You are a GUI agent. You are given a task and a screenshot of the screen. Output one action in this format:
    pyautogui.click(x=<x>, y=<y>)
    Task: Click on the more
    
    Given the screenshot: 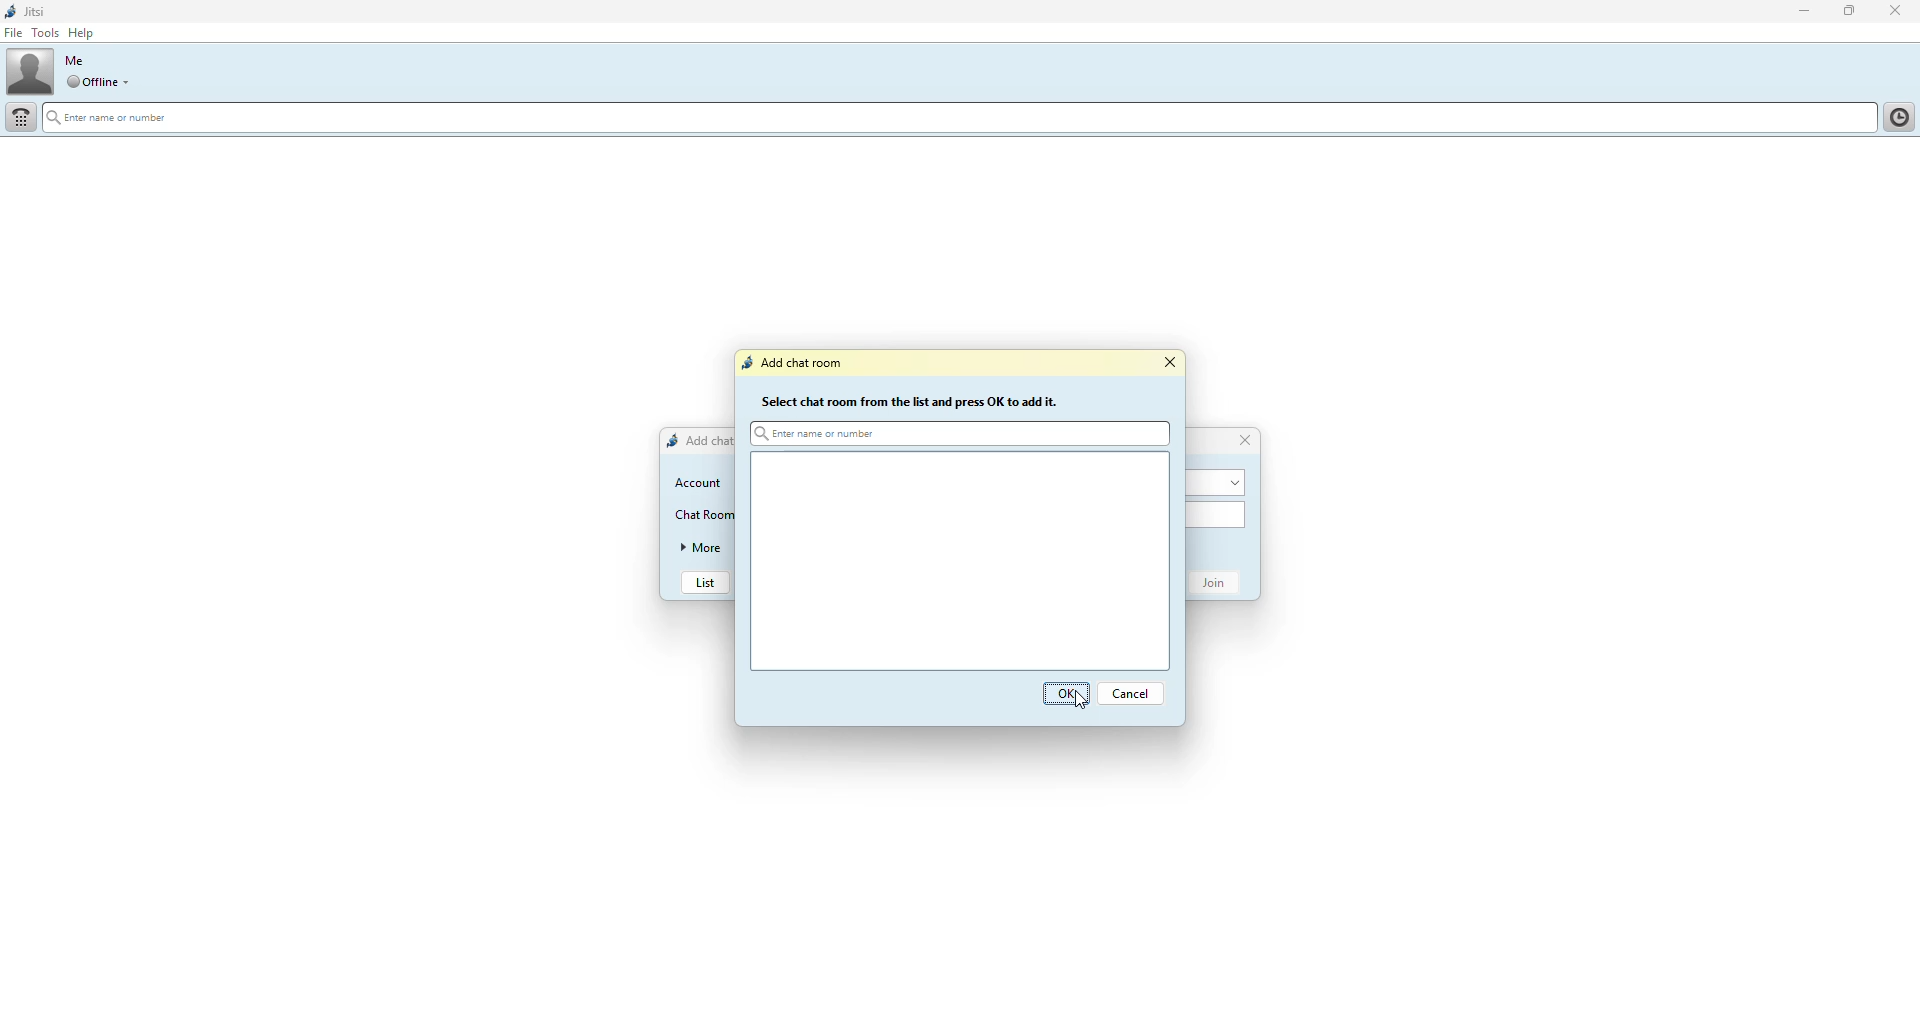 What is the action you would take?
    pyautogui.click(x=700, y=548)
    